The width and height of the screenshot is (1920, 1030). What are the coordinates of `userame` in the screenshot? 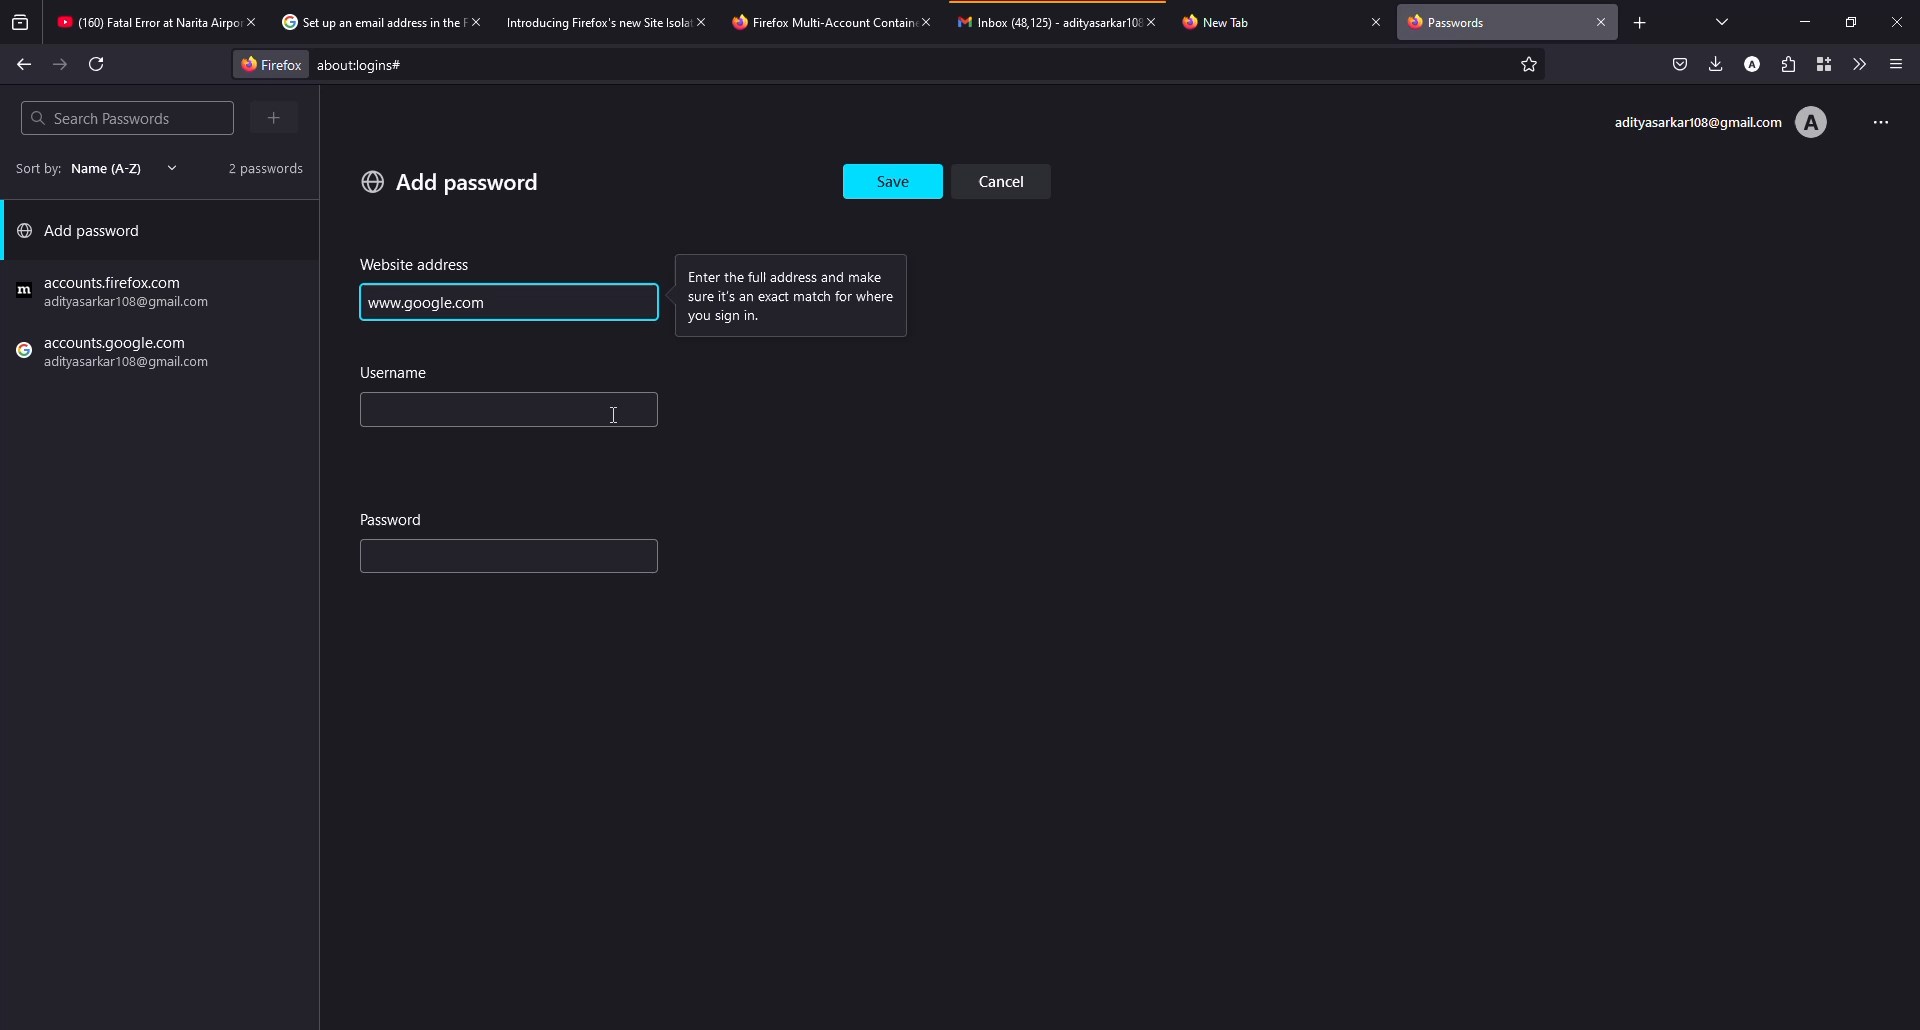 It's located at (400, 373).